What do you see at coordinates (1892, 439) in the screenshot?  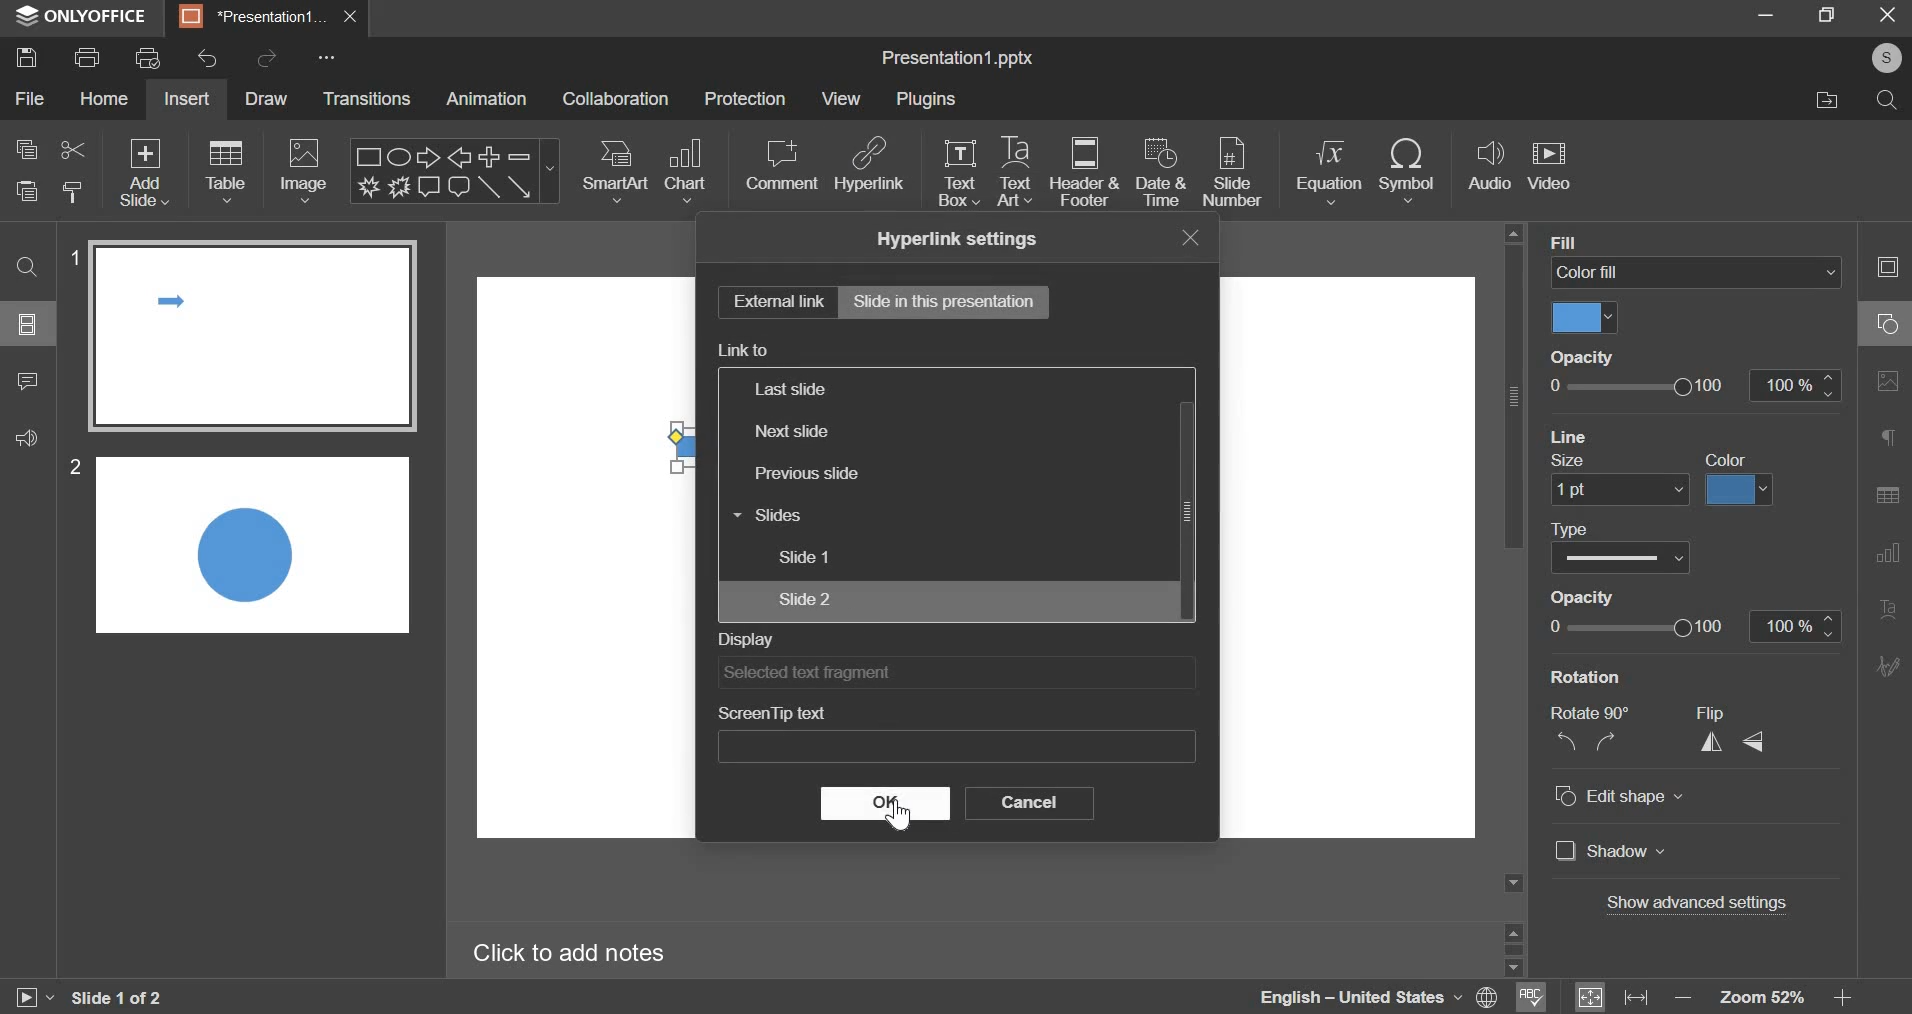 I see `Paragraph settings` at bounding box center [1892, 439].